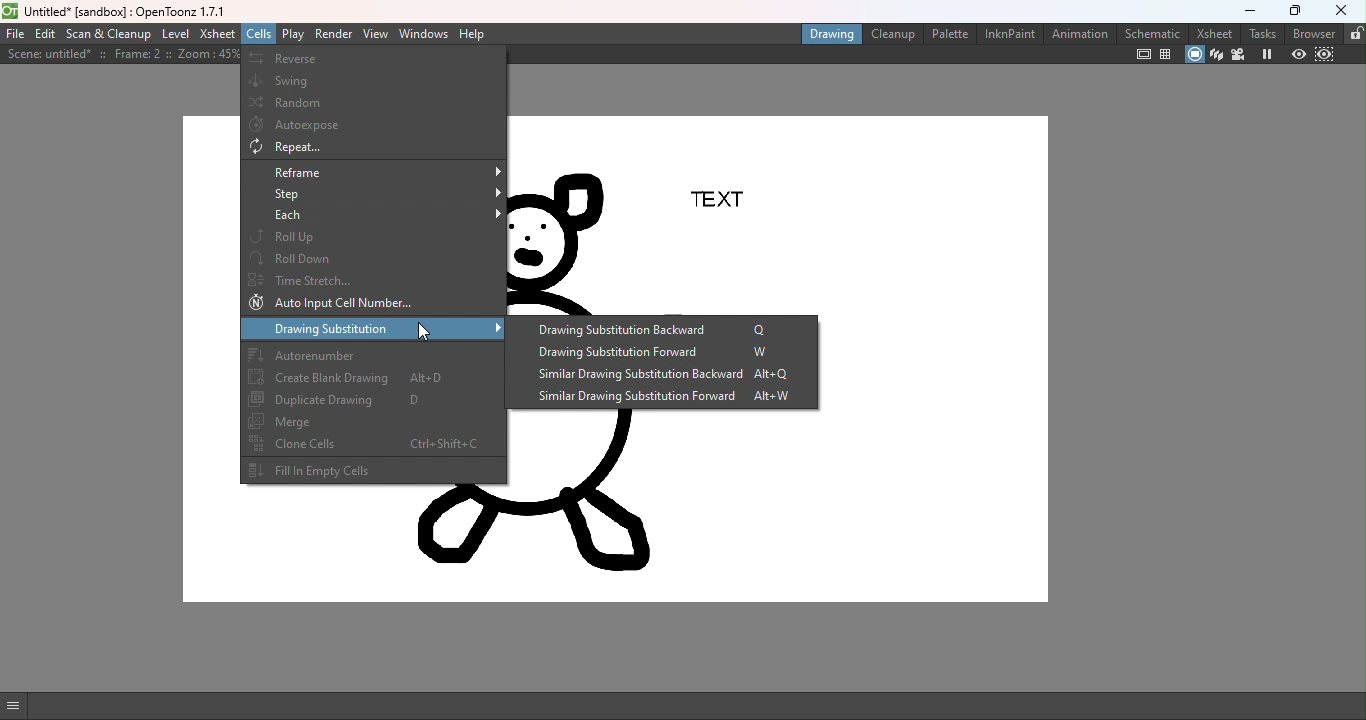 Image resolution: width=1366 pixels, height=720 pixels. Describe the element at coordinates (1341, 11) in the screenshot. I see `close` at that location.